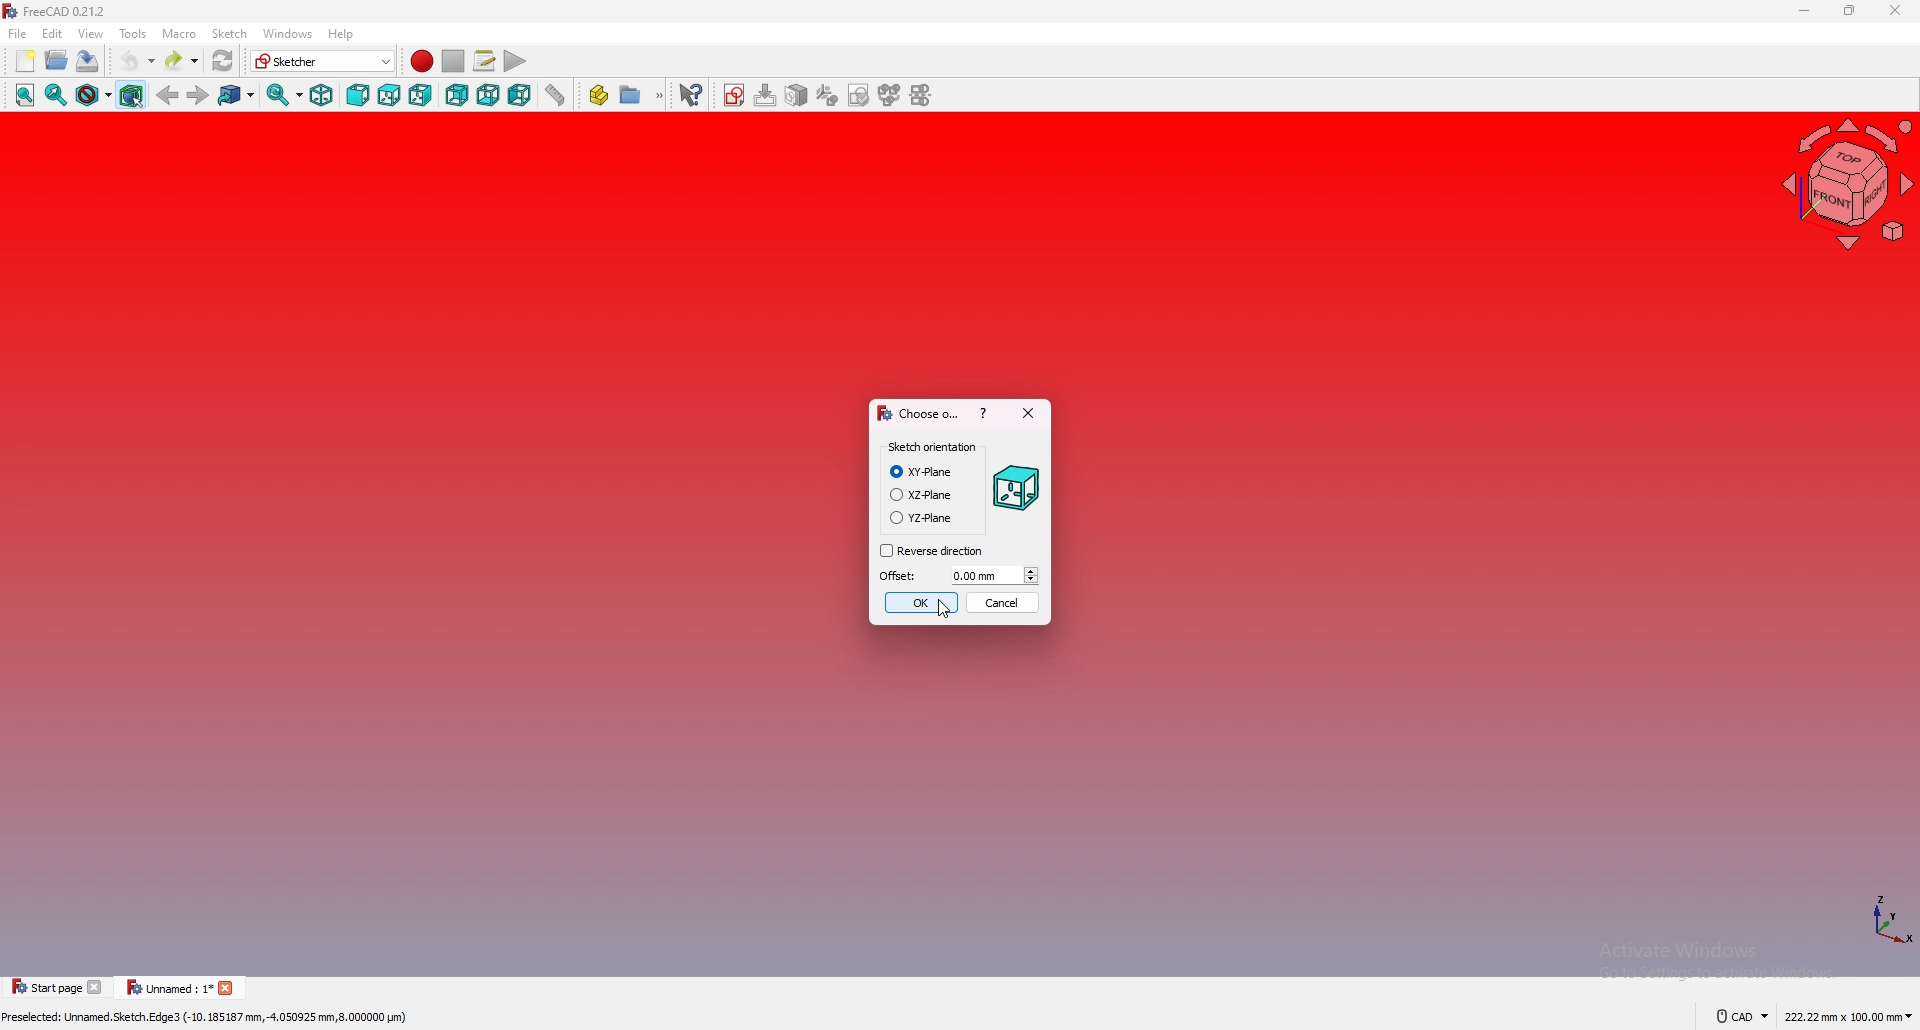 The height and width of the screenshot is (1030, 1920). Describe the element at coordinates (138, 60) in the screenshot. I see `undo` at that location.